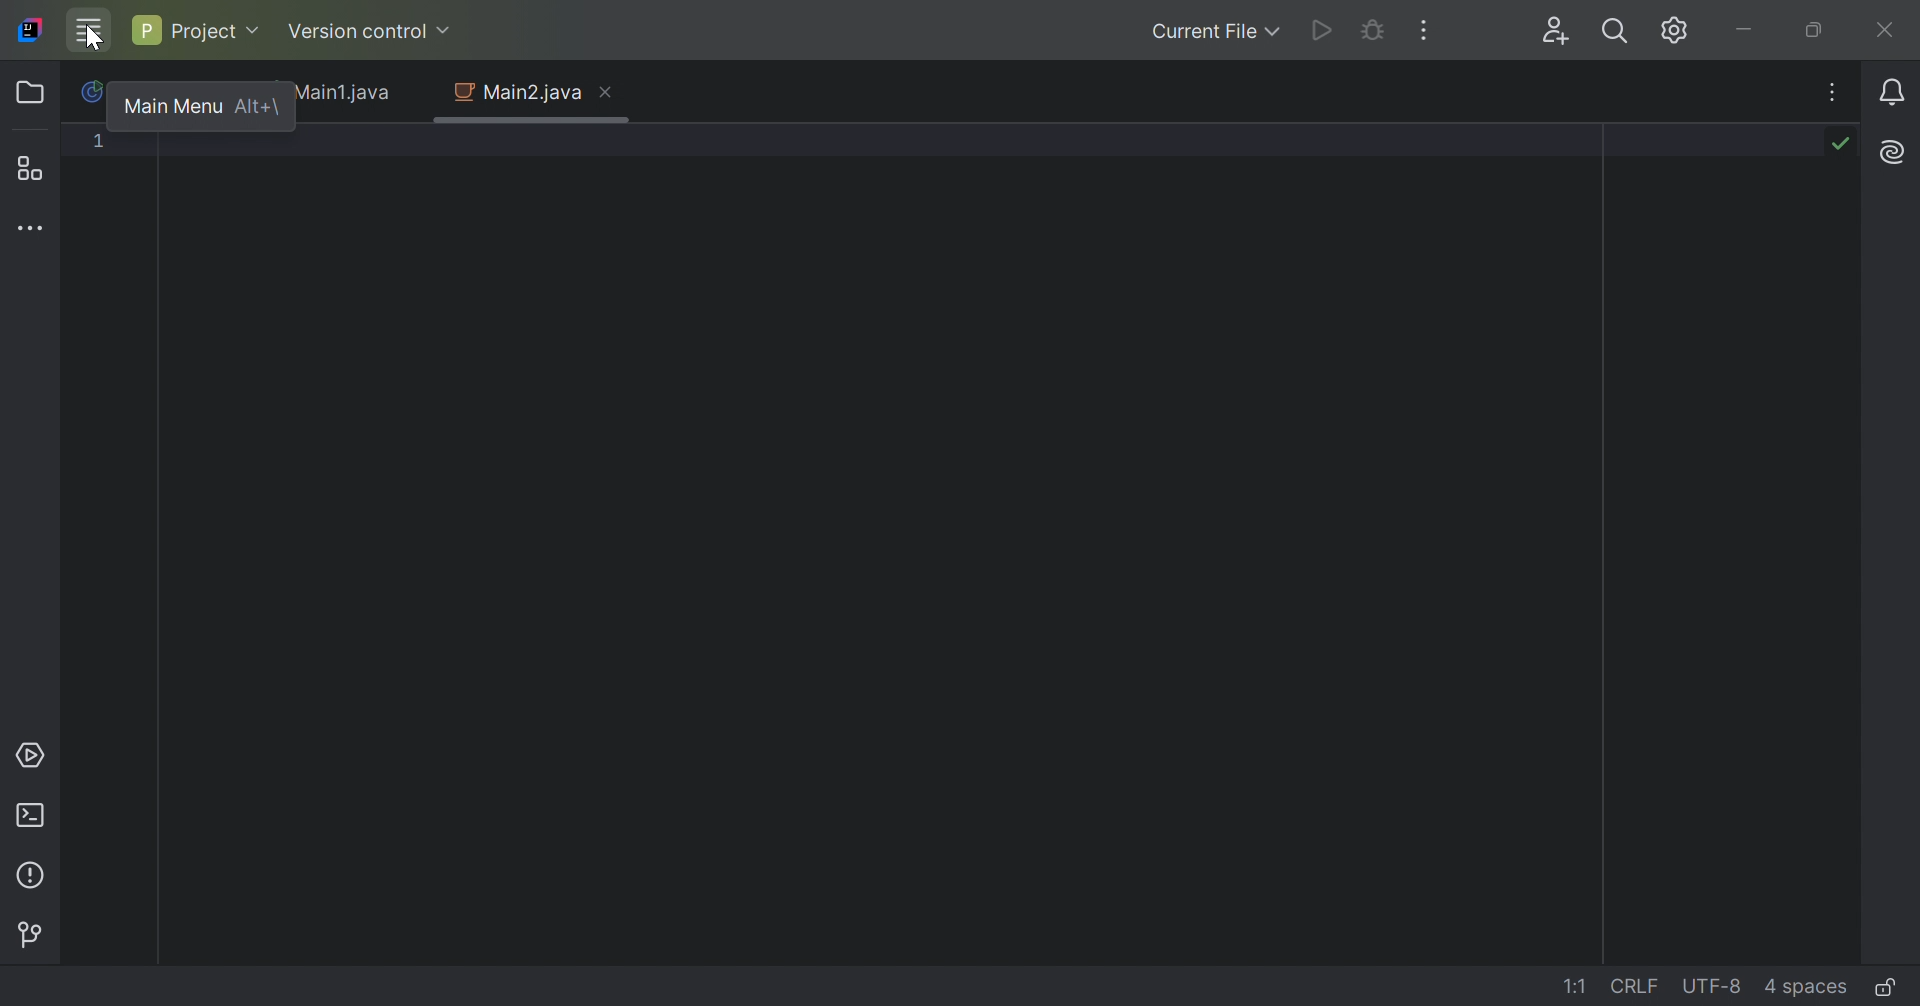  Describe the element at coordinates (256, 105) in the screenshot. I see `Alt \` at that location.